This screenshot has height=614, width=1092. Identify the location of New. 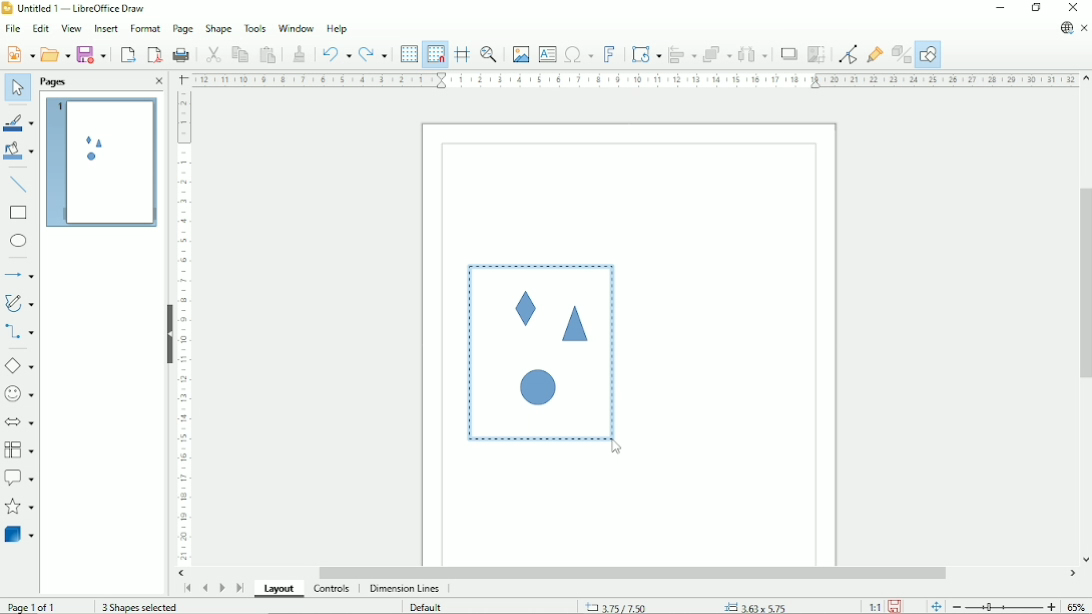
(19, 54).